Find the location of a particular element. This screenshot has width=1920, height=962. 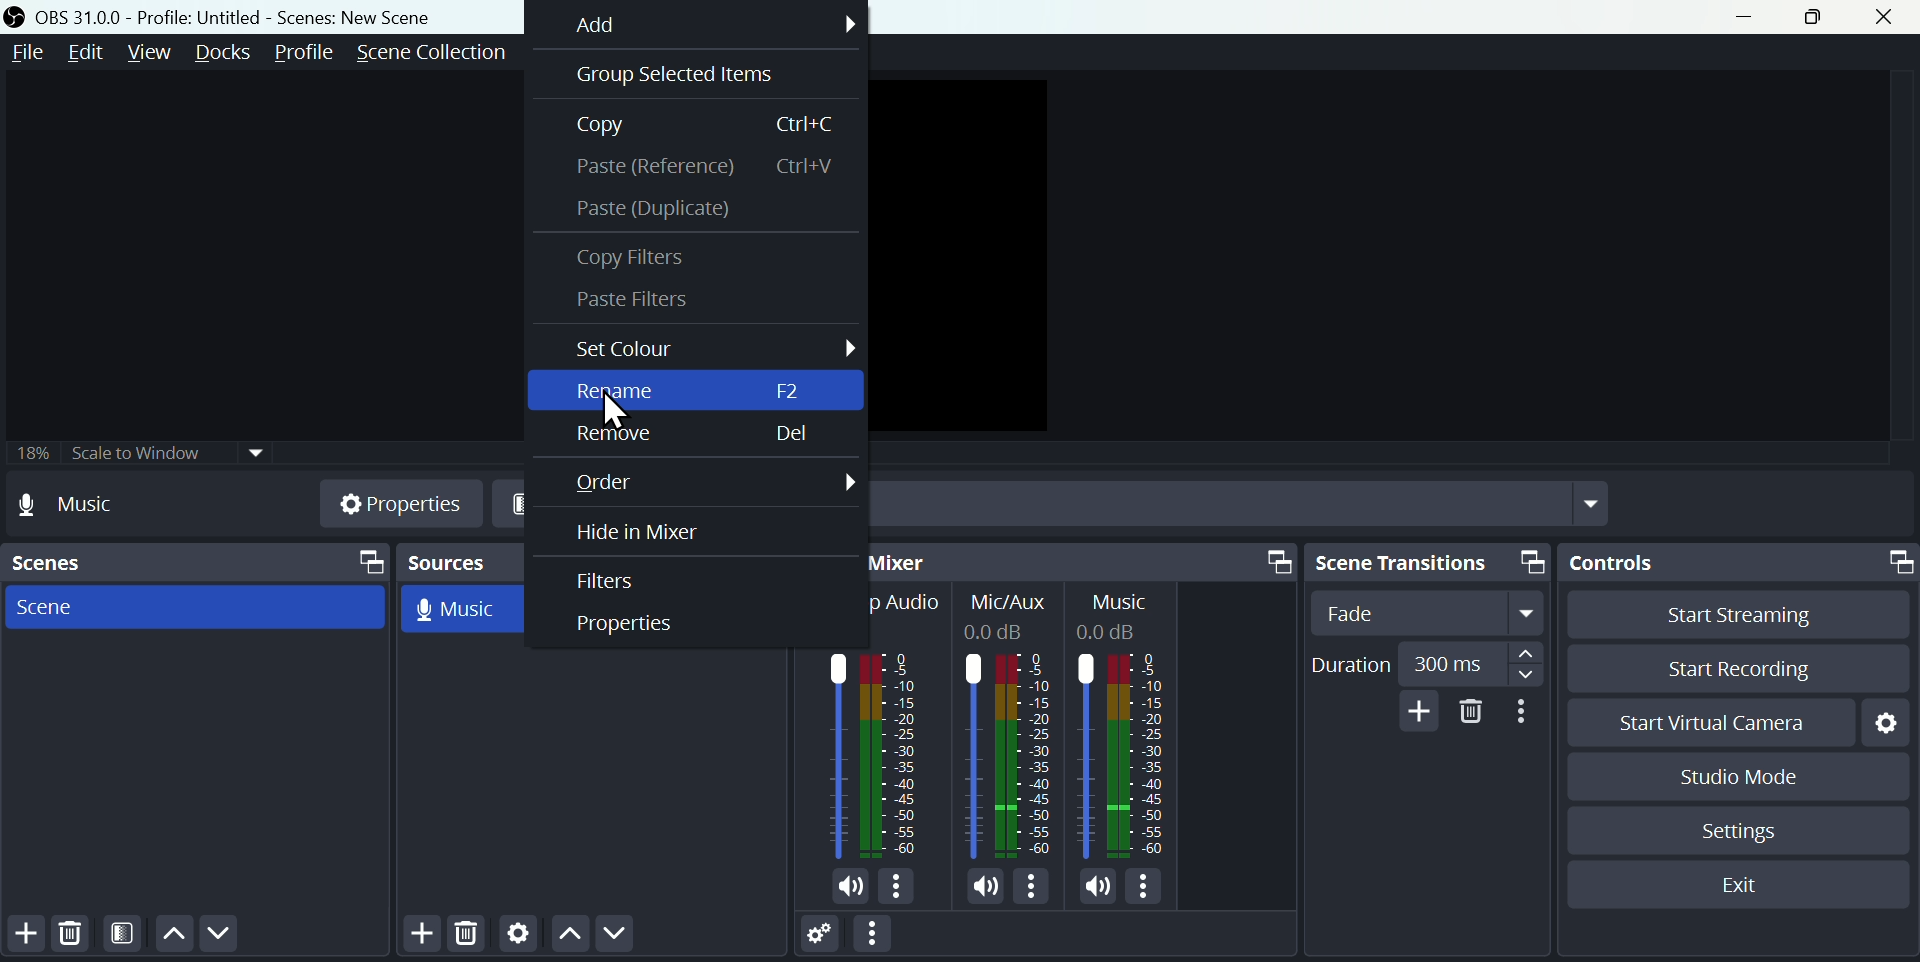

 is located at coordinates (1122, 631).